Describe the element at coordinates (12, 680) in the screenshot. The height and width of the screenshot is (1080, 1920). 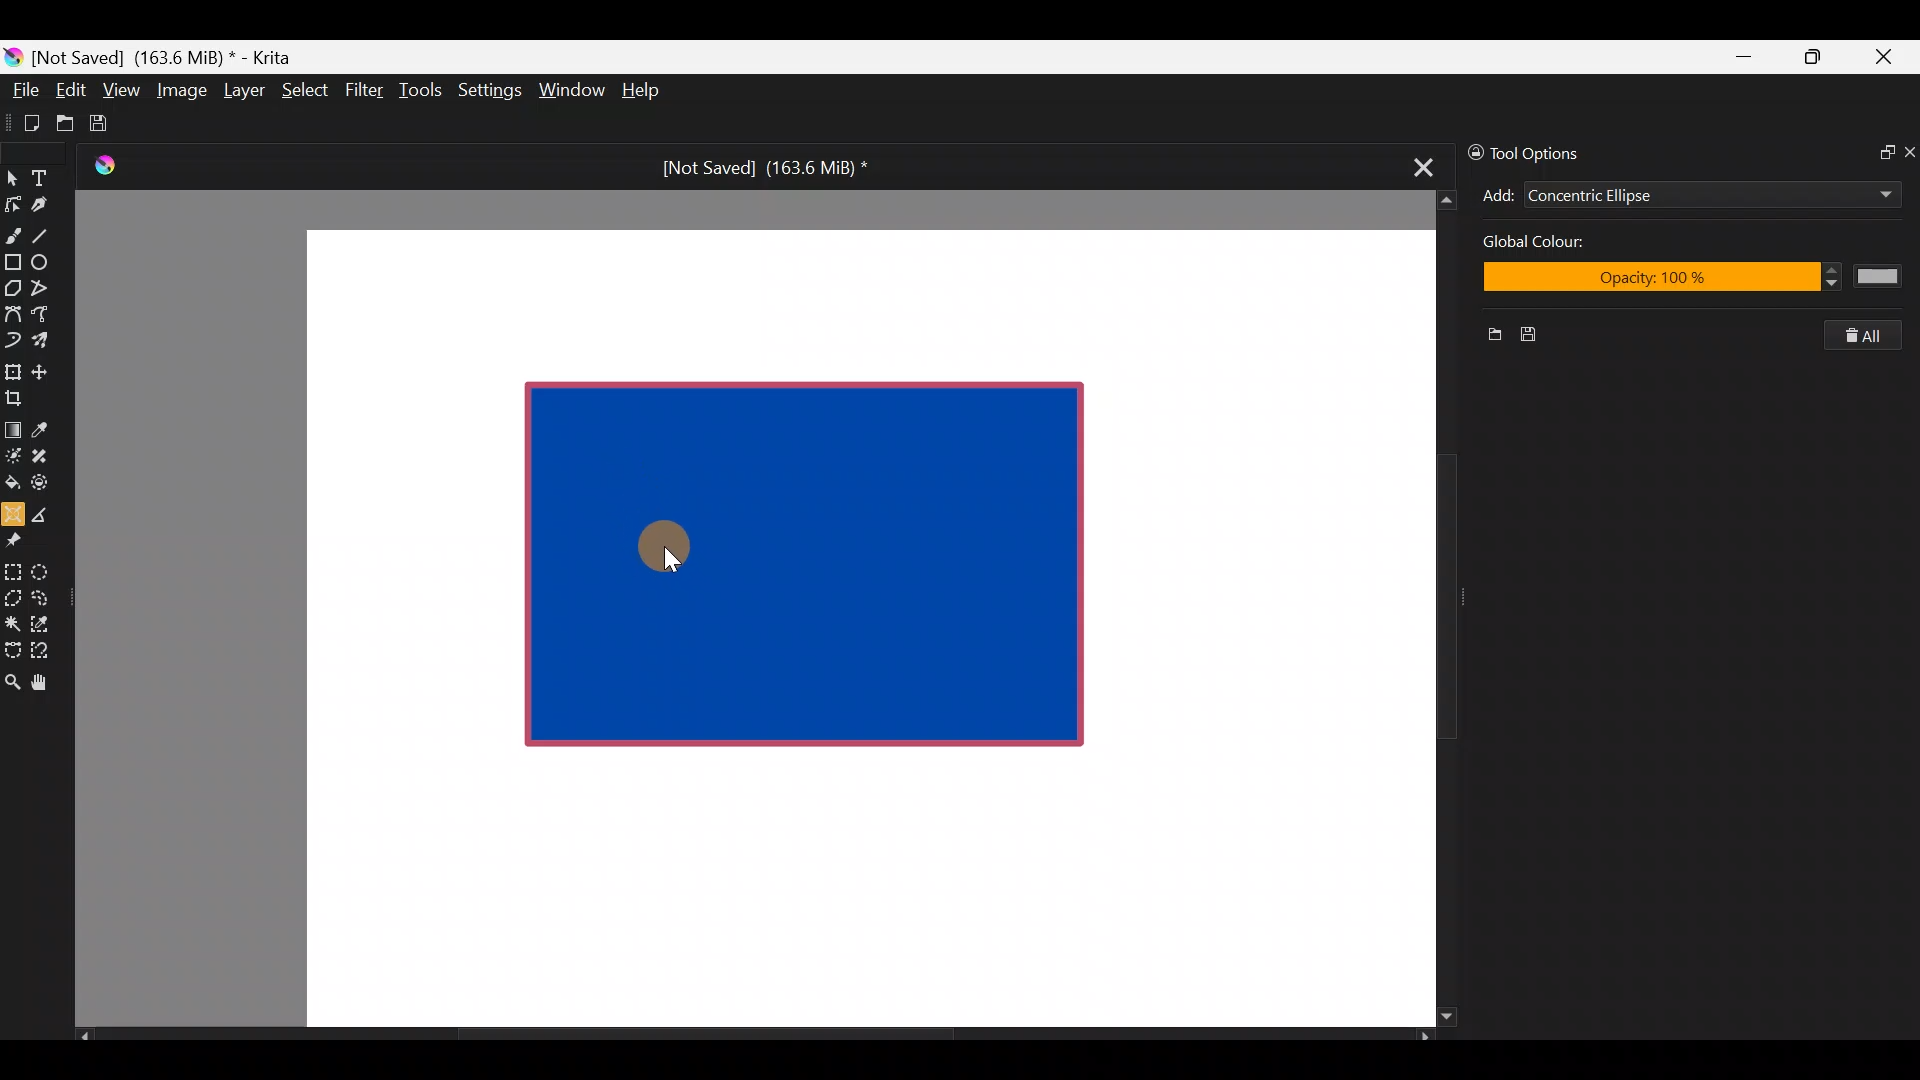
I see `Zoom tool` at that location.